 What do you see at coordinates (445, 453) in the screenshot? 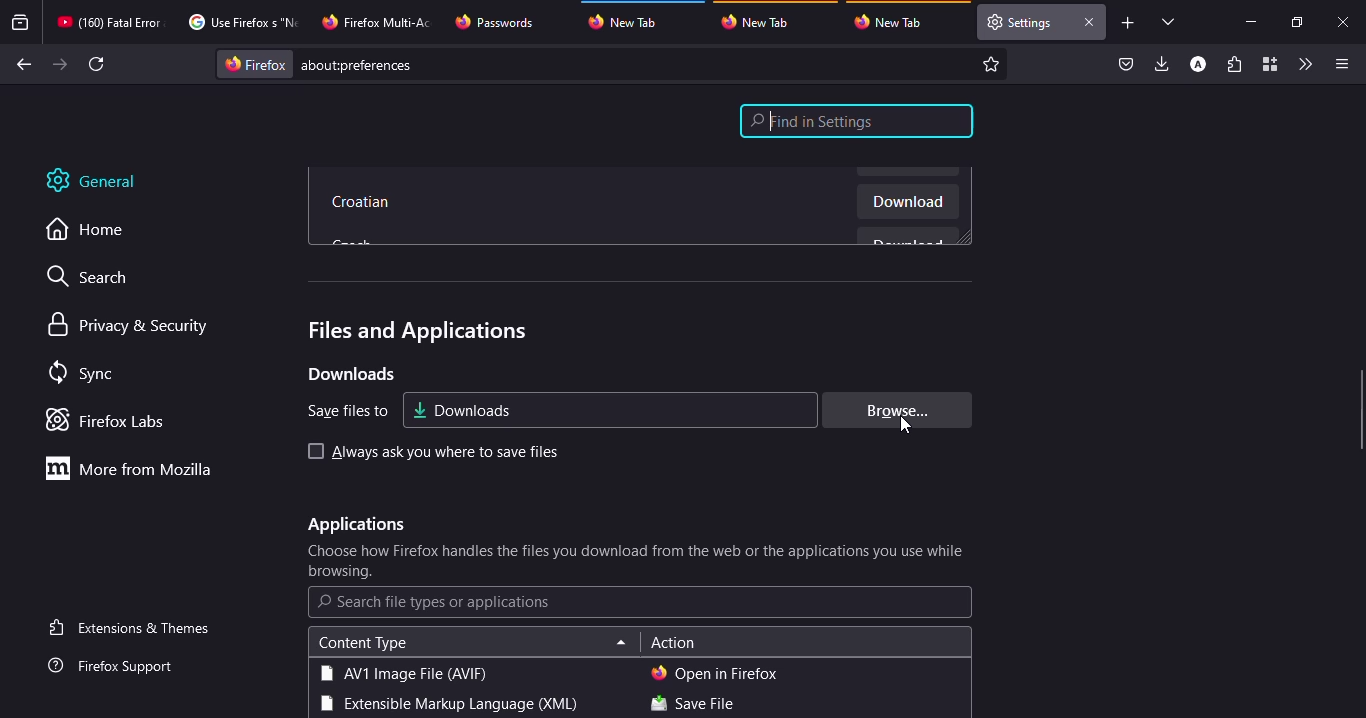
I see `always ask` at bounding box center [445, 453].